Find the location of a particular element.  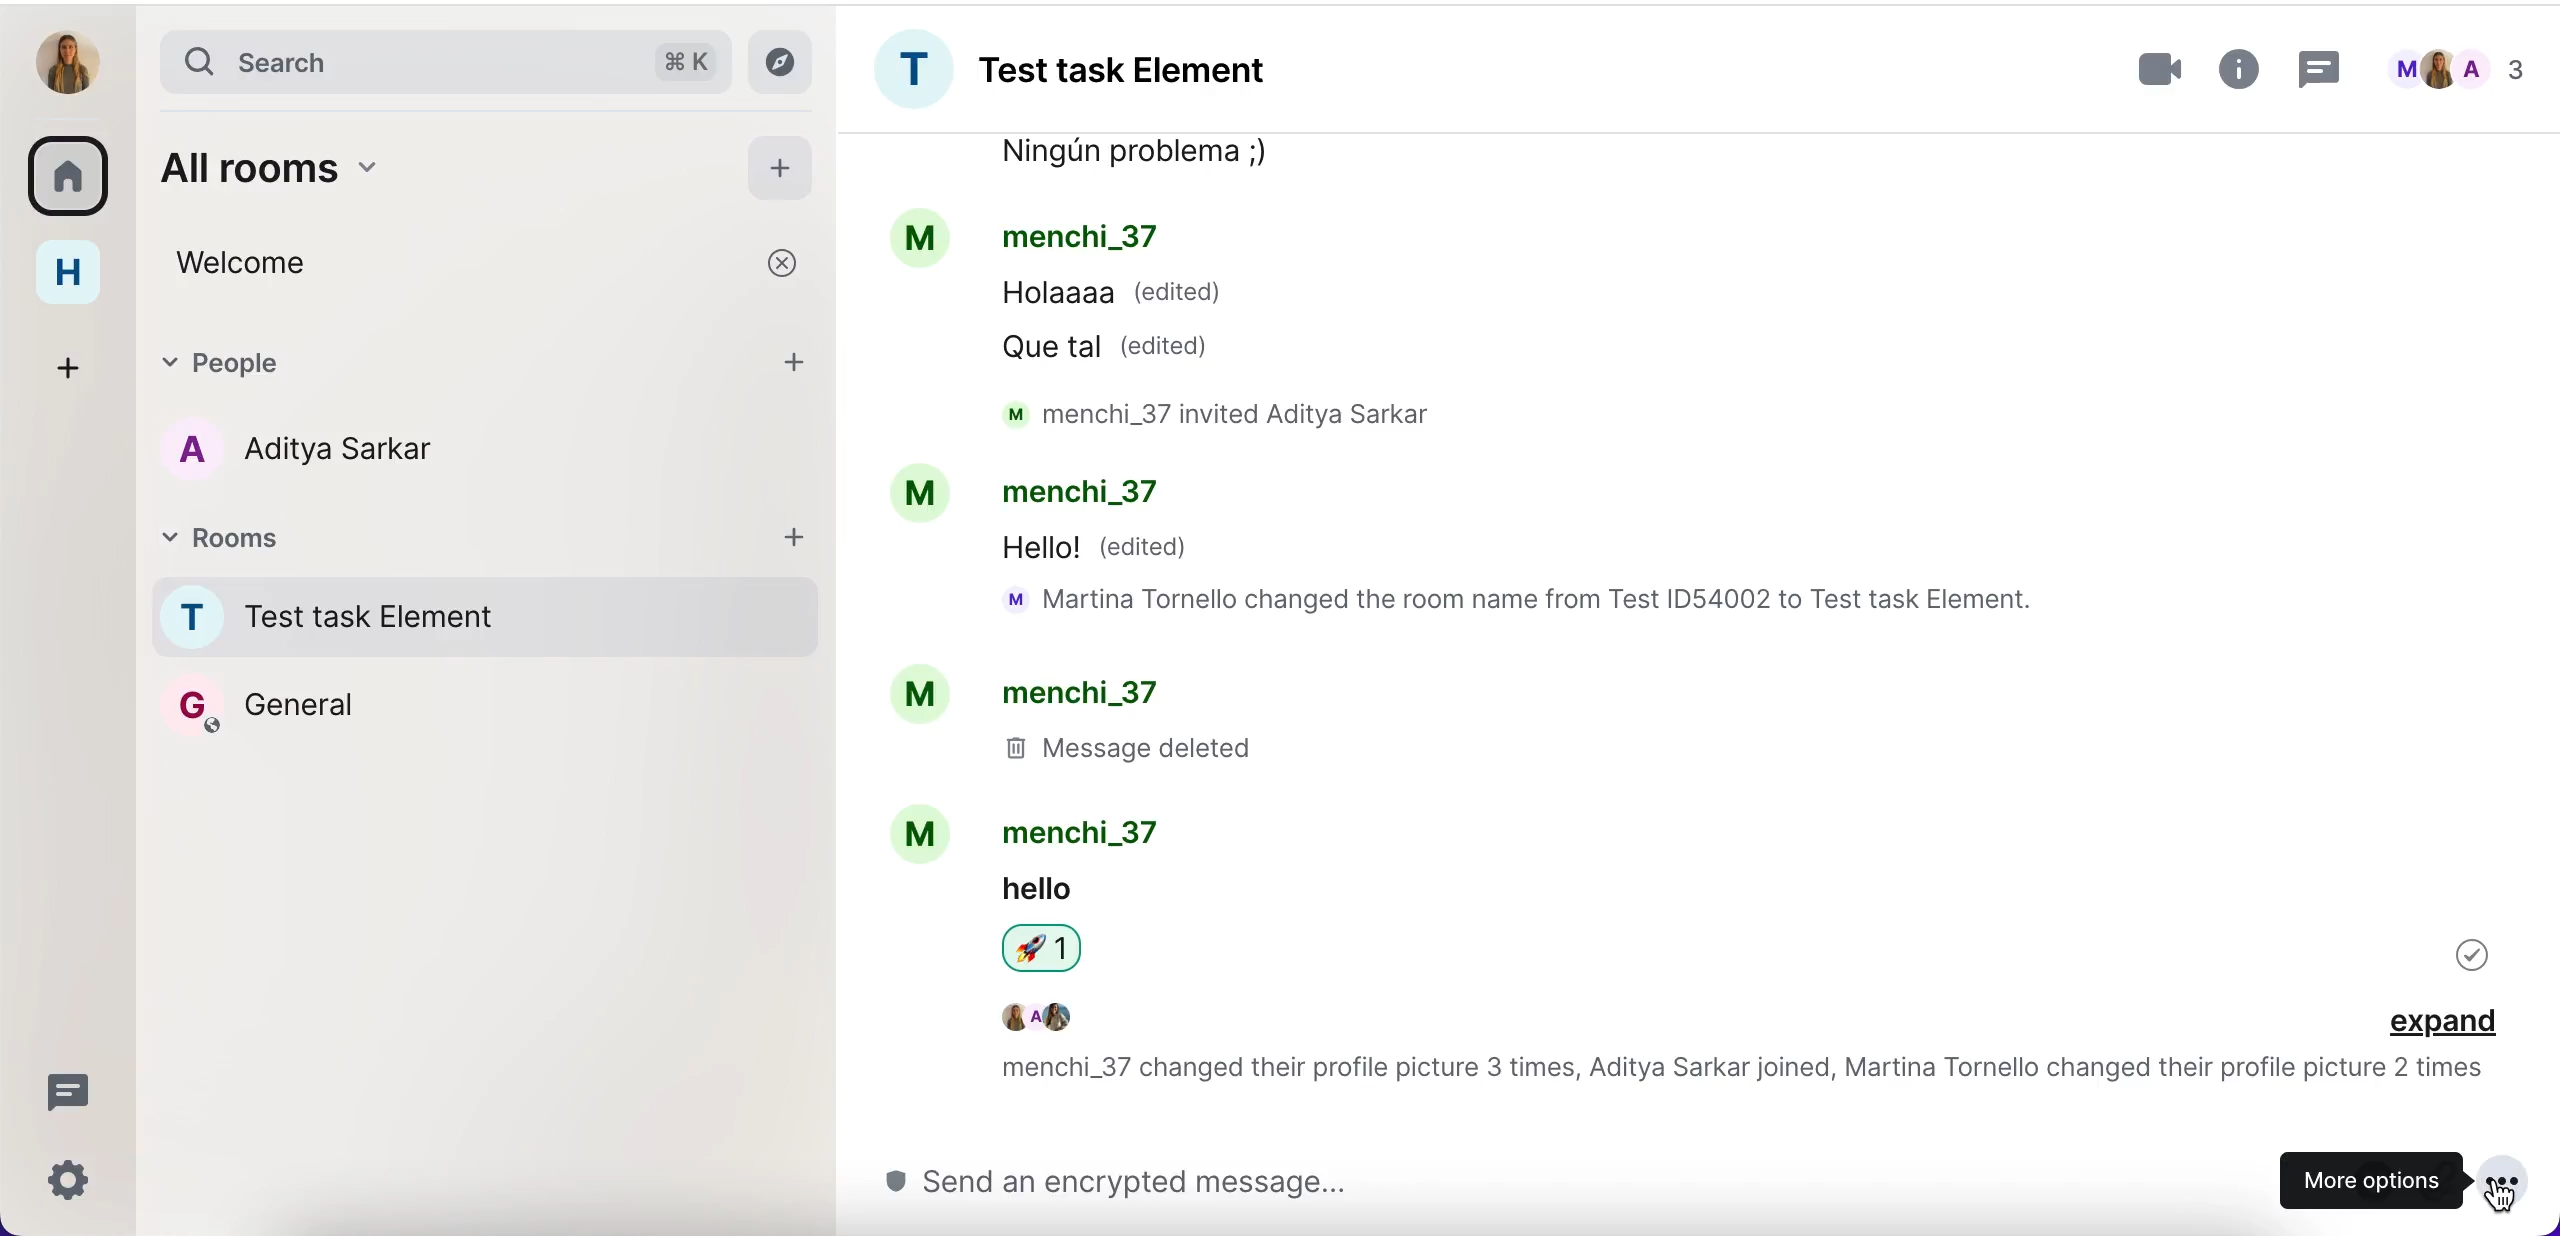

videocall is located at coordinates (2160, 71).